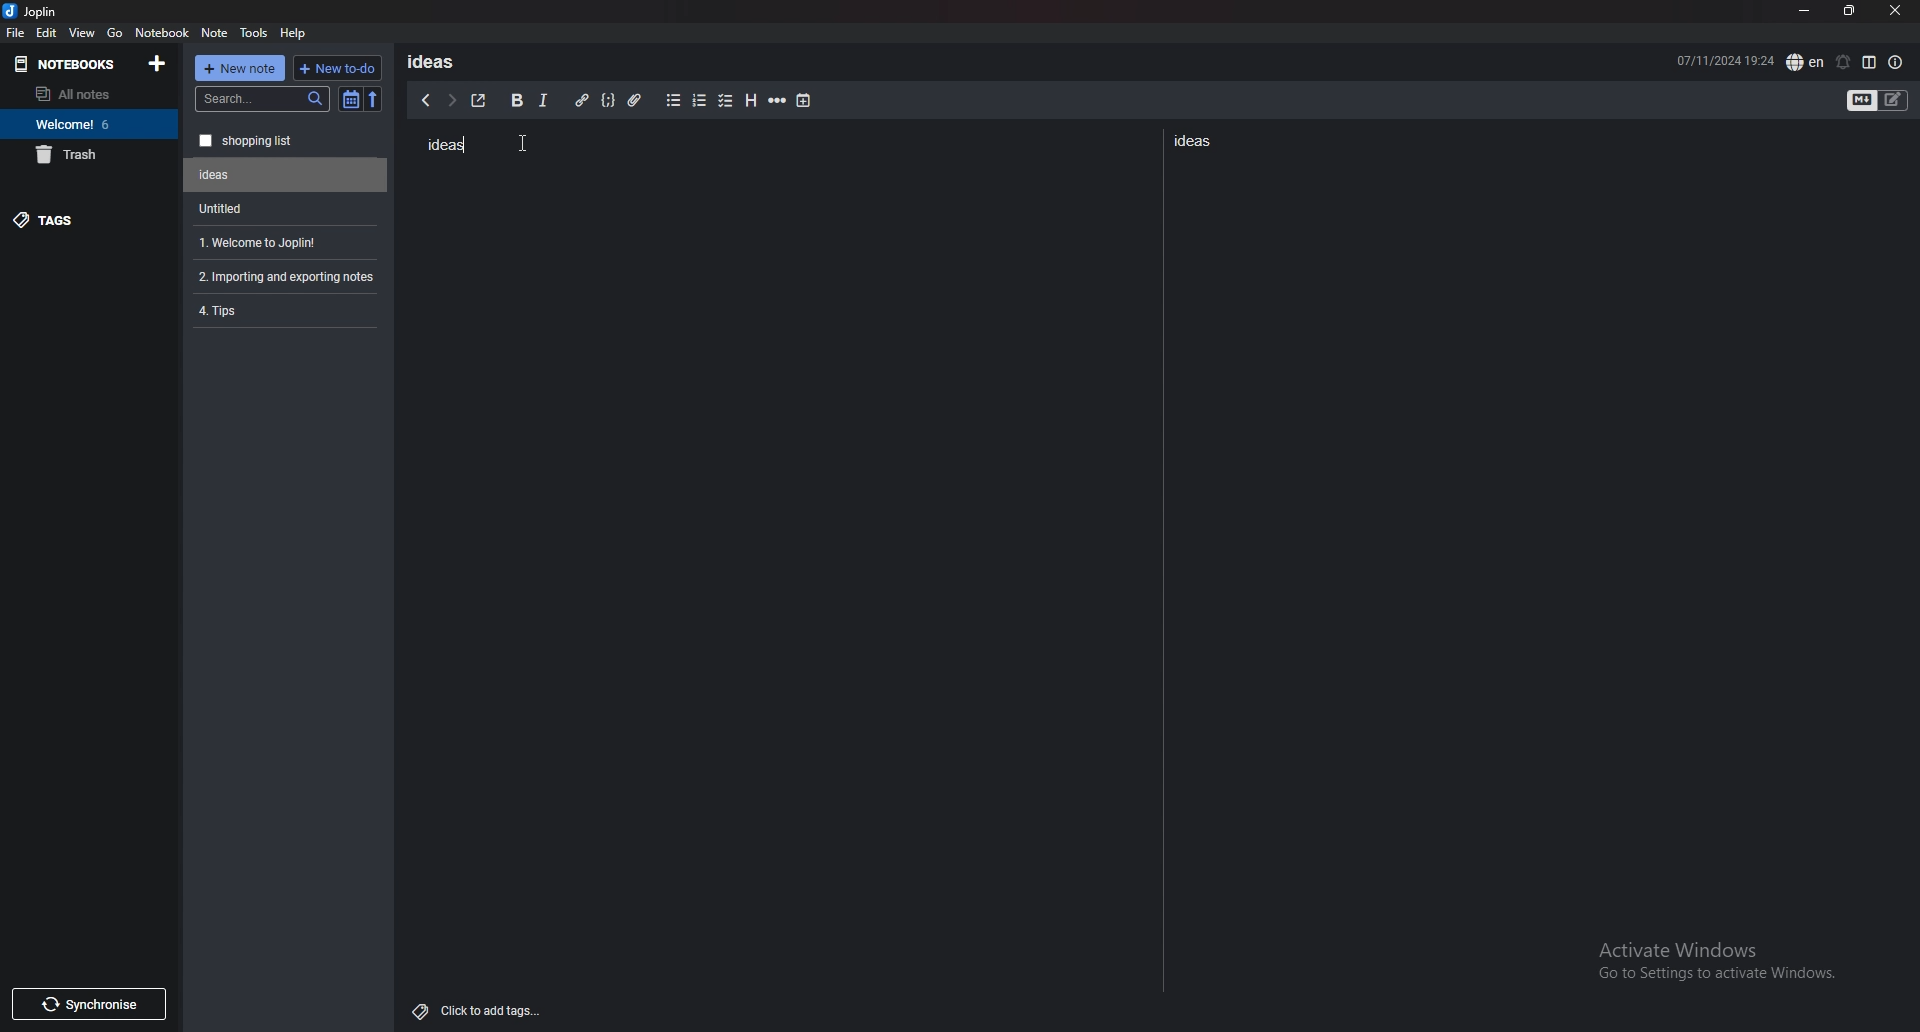 This screenshot has height=1032, width=1920. Describe the element at coordinates (479, 100) in the screenshot. I see `toggle external editor` at that location.